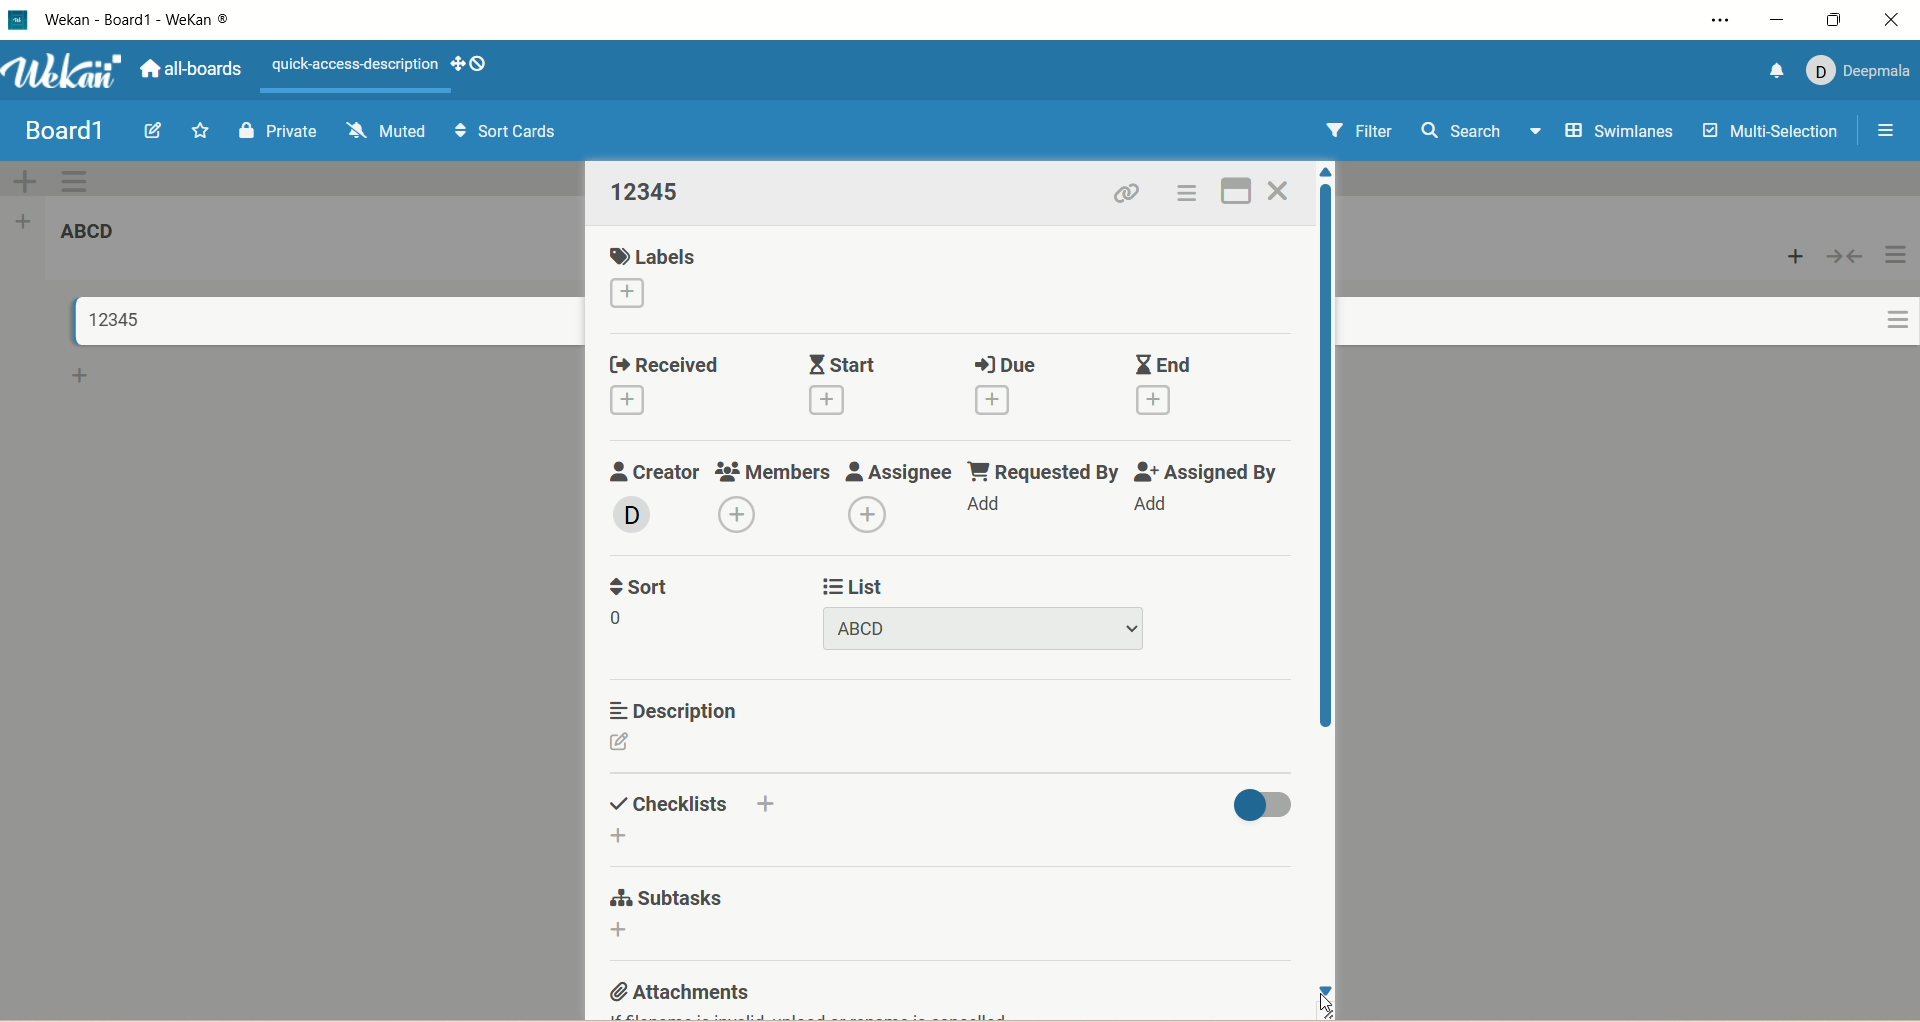  I want to click on edit, so click(152, 131).